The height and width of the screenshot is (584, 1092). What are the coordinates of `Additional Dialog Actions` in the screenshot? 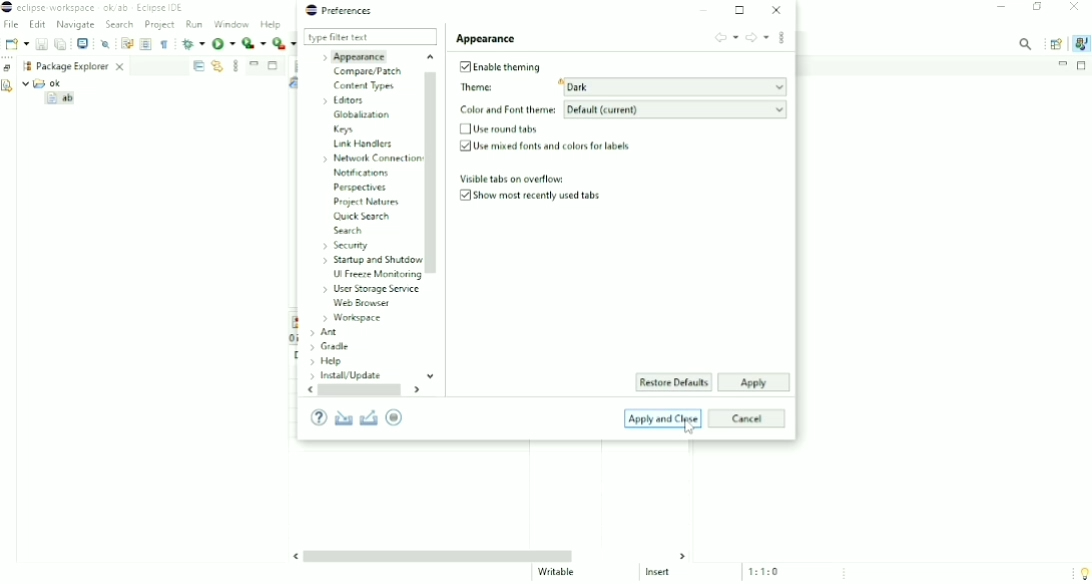 It's located at (782, 40).